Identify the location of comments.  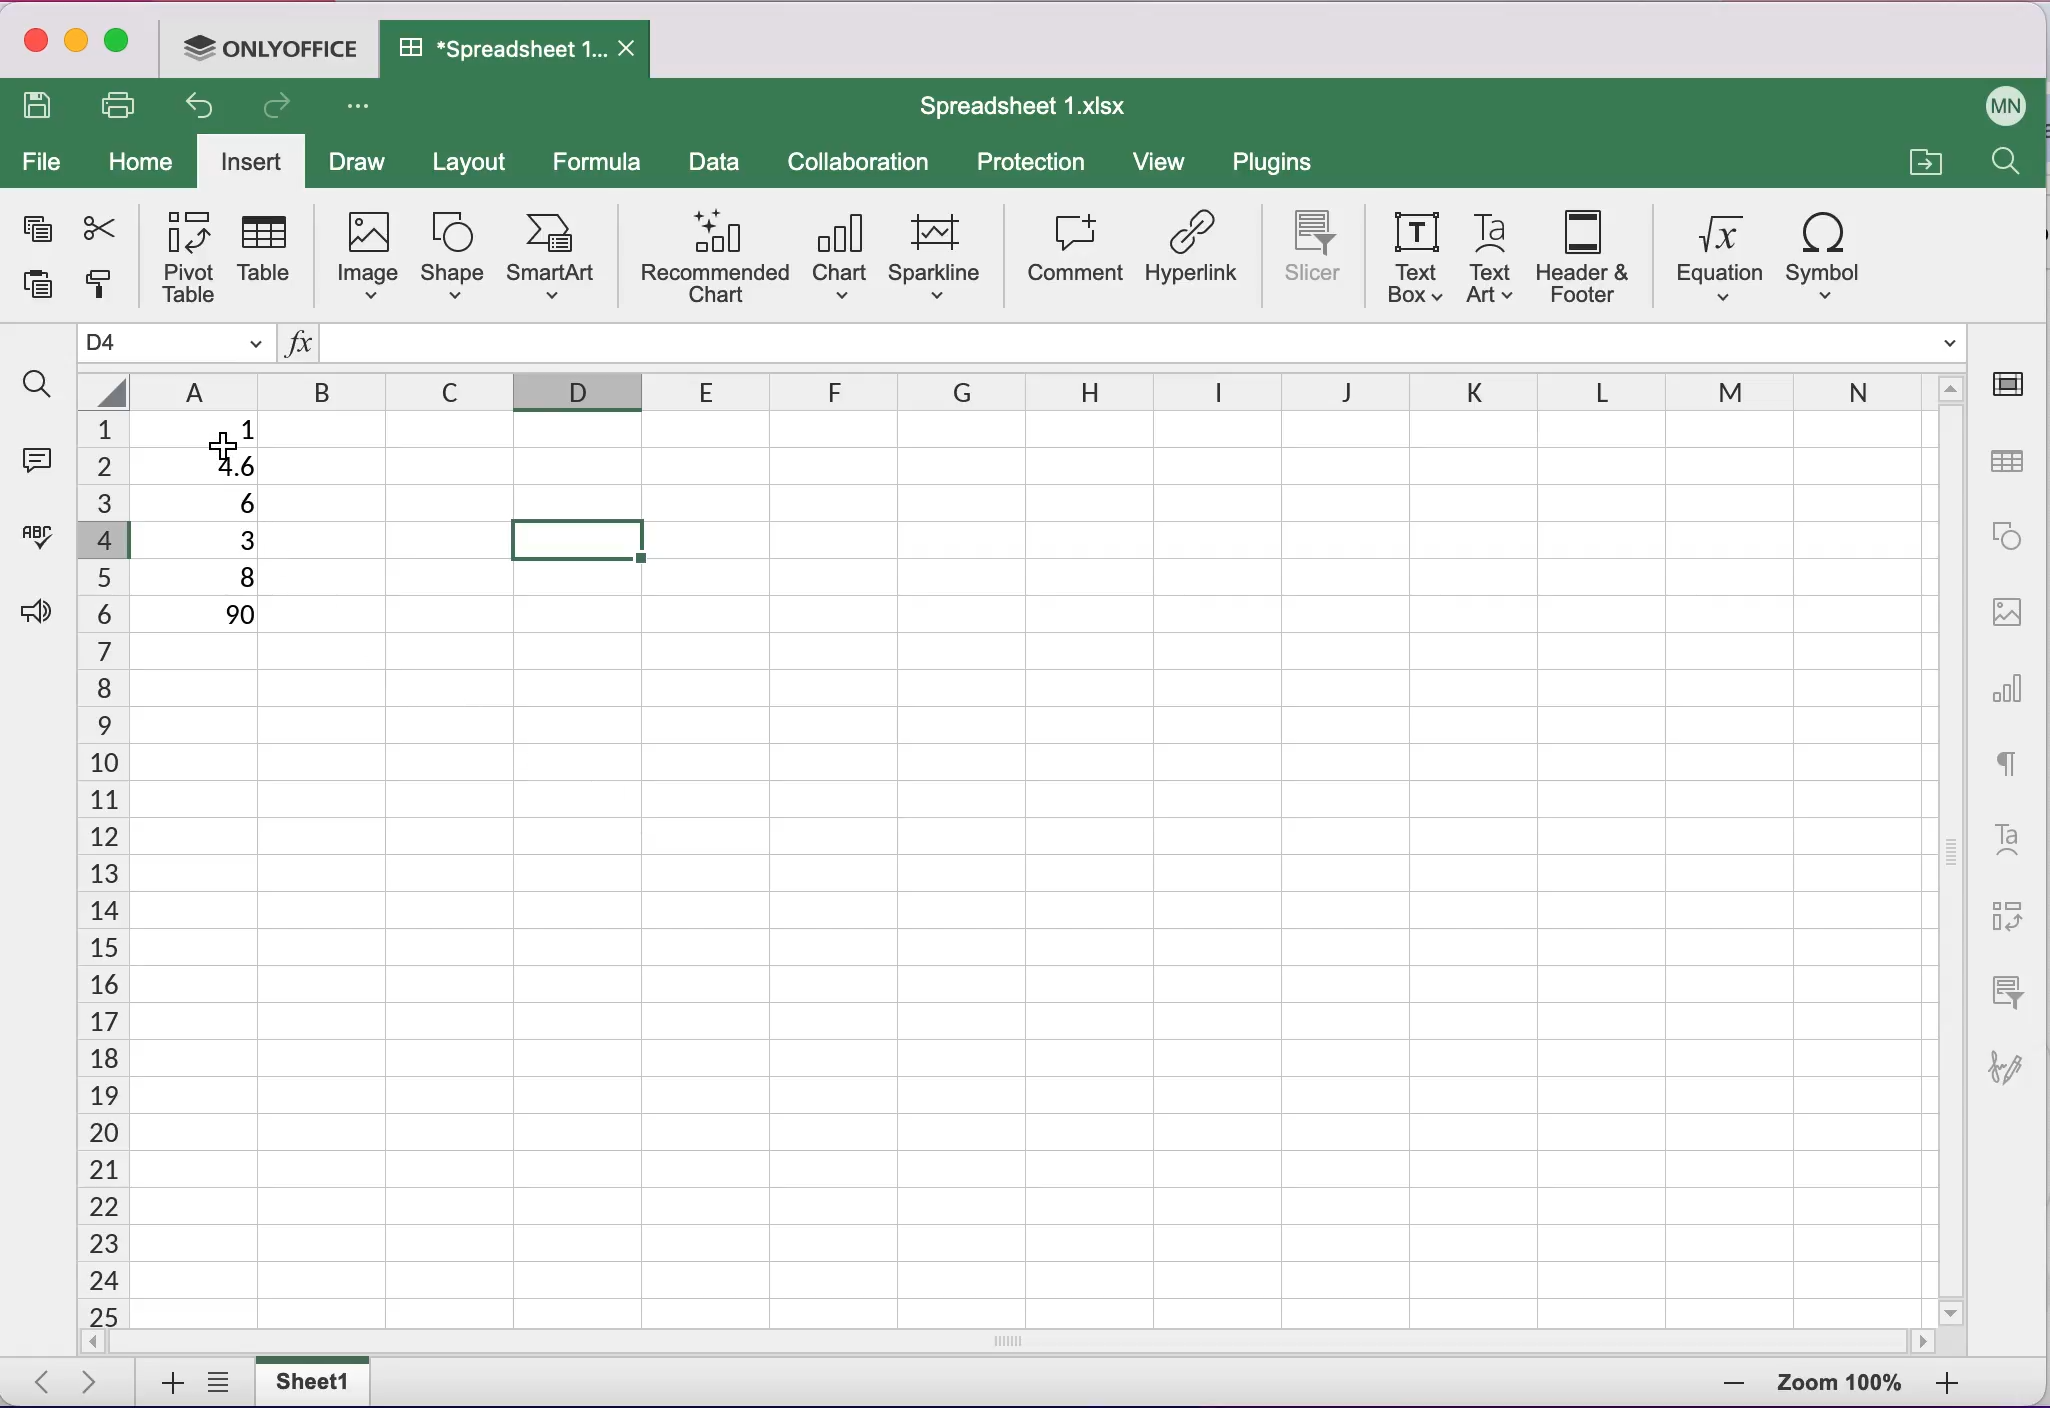
(38, 462).